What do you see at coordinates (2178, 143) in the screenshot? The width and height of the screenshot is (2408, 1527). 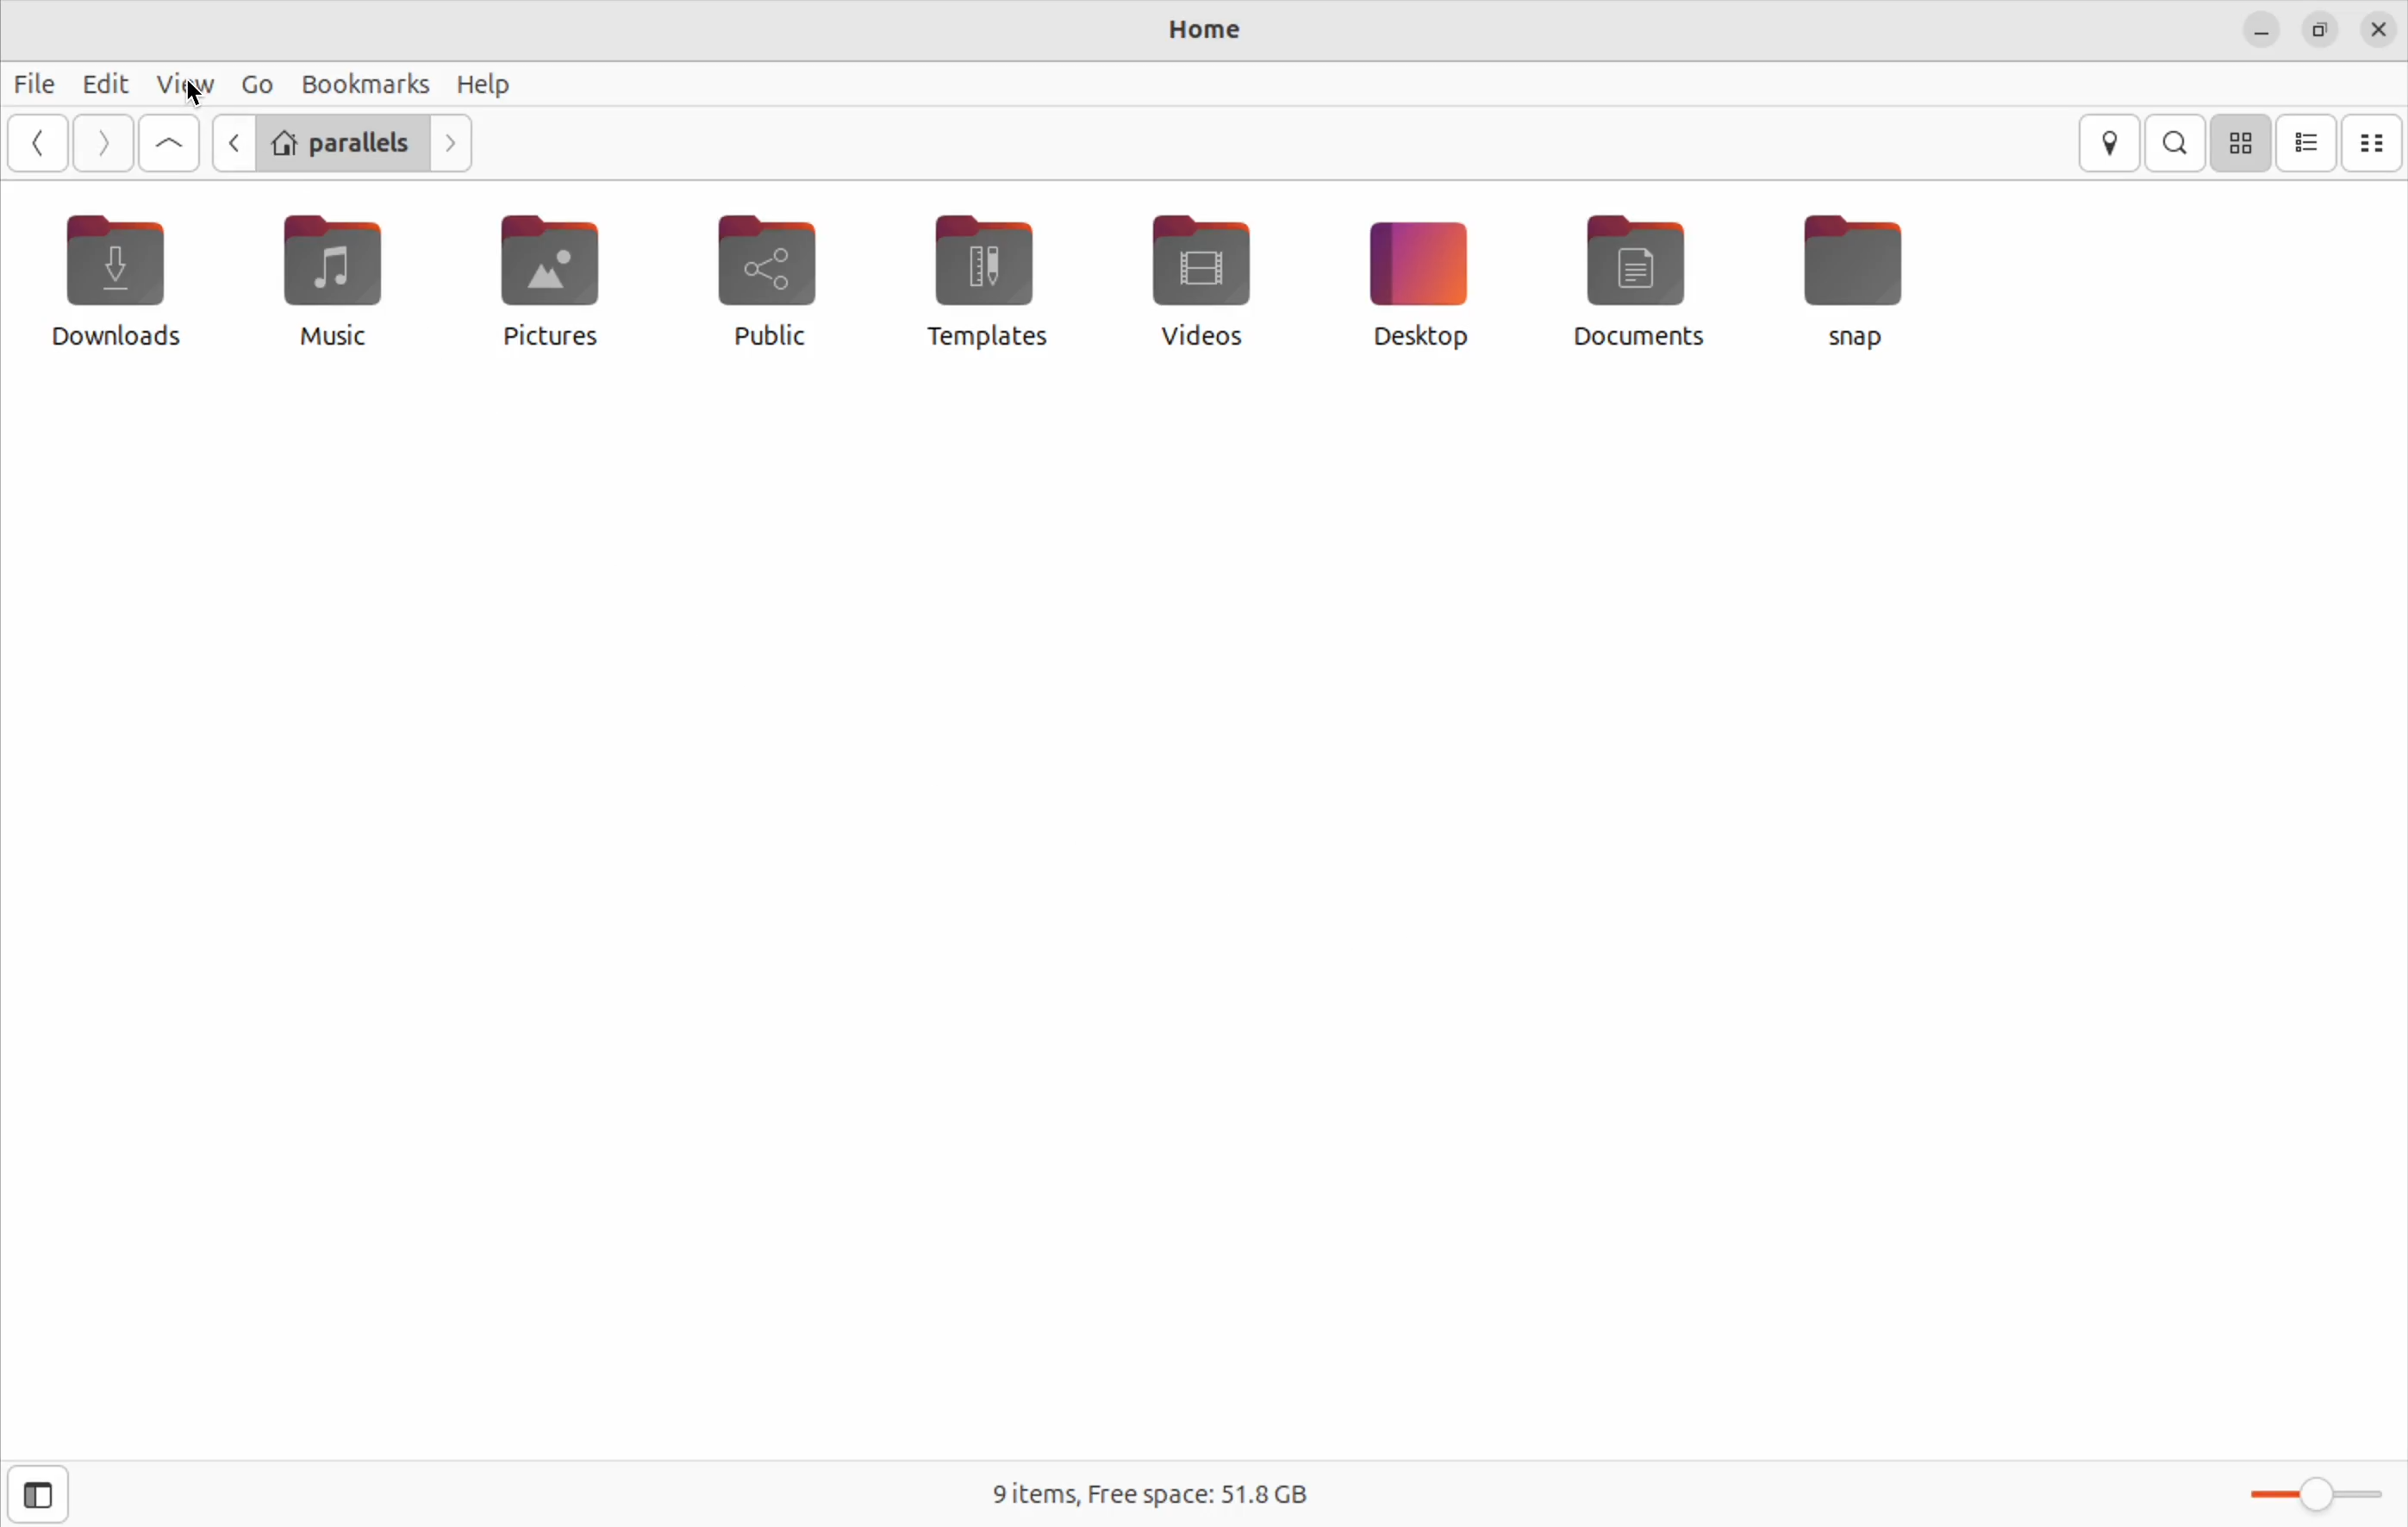 I see `search` at bounding box center [2178, 143].